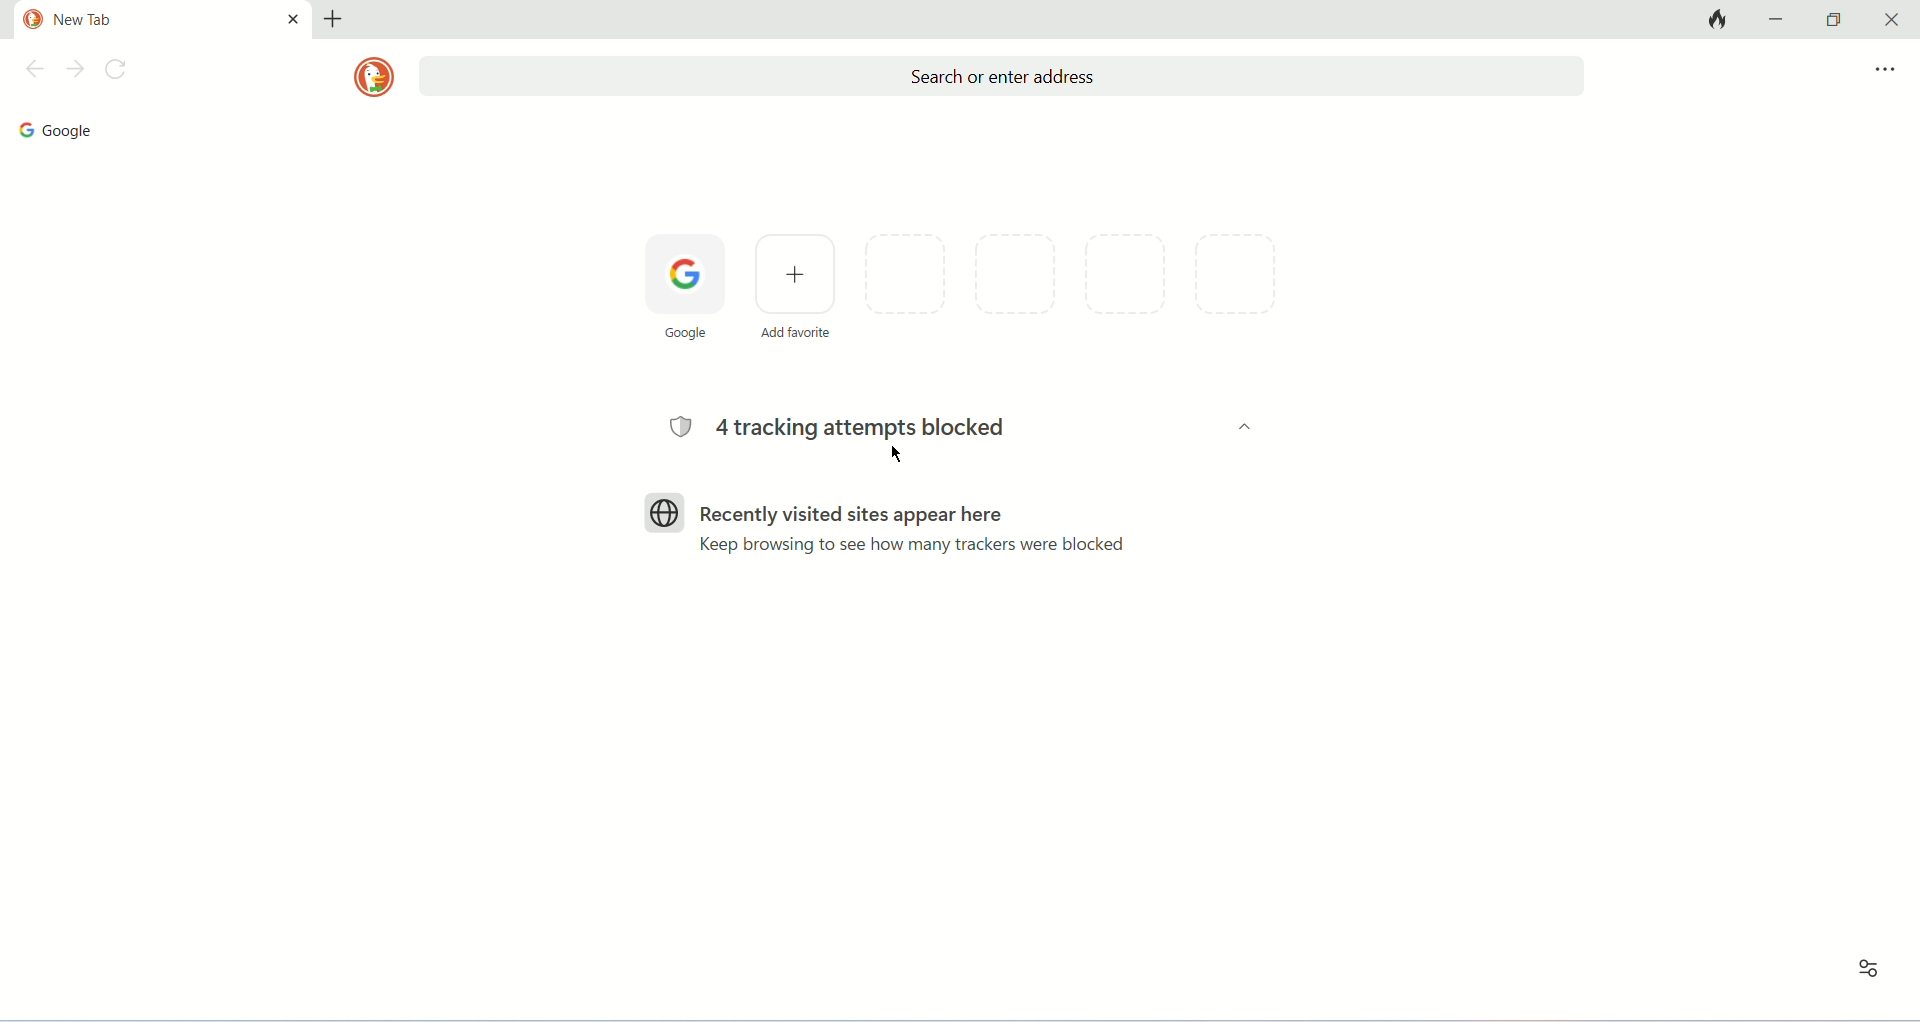 The width and height of the screenshot is (1920, 1022). Describe the element at coordinates (833, 426) in the screenshot. I see `4 tracking attempts blocked` at that location.